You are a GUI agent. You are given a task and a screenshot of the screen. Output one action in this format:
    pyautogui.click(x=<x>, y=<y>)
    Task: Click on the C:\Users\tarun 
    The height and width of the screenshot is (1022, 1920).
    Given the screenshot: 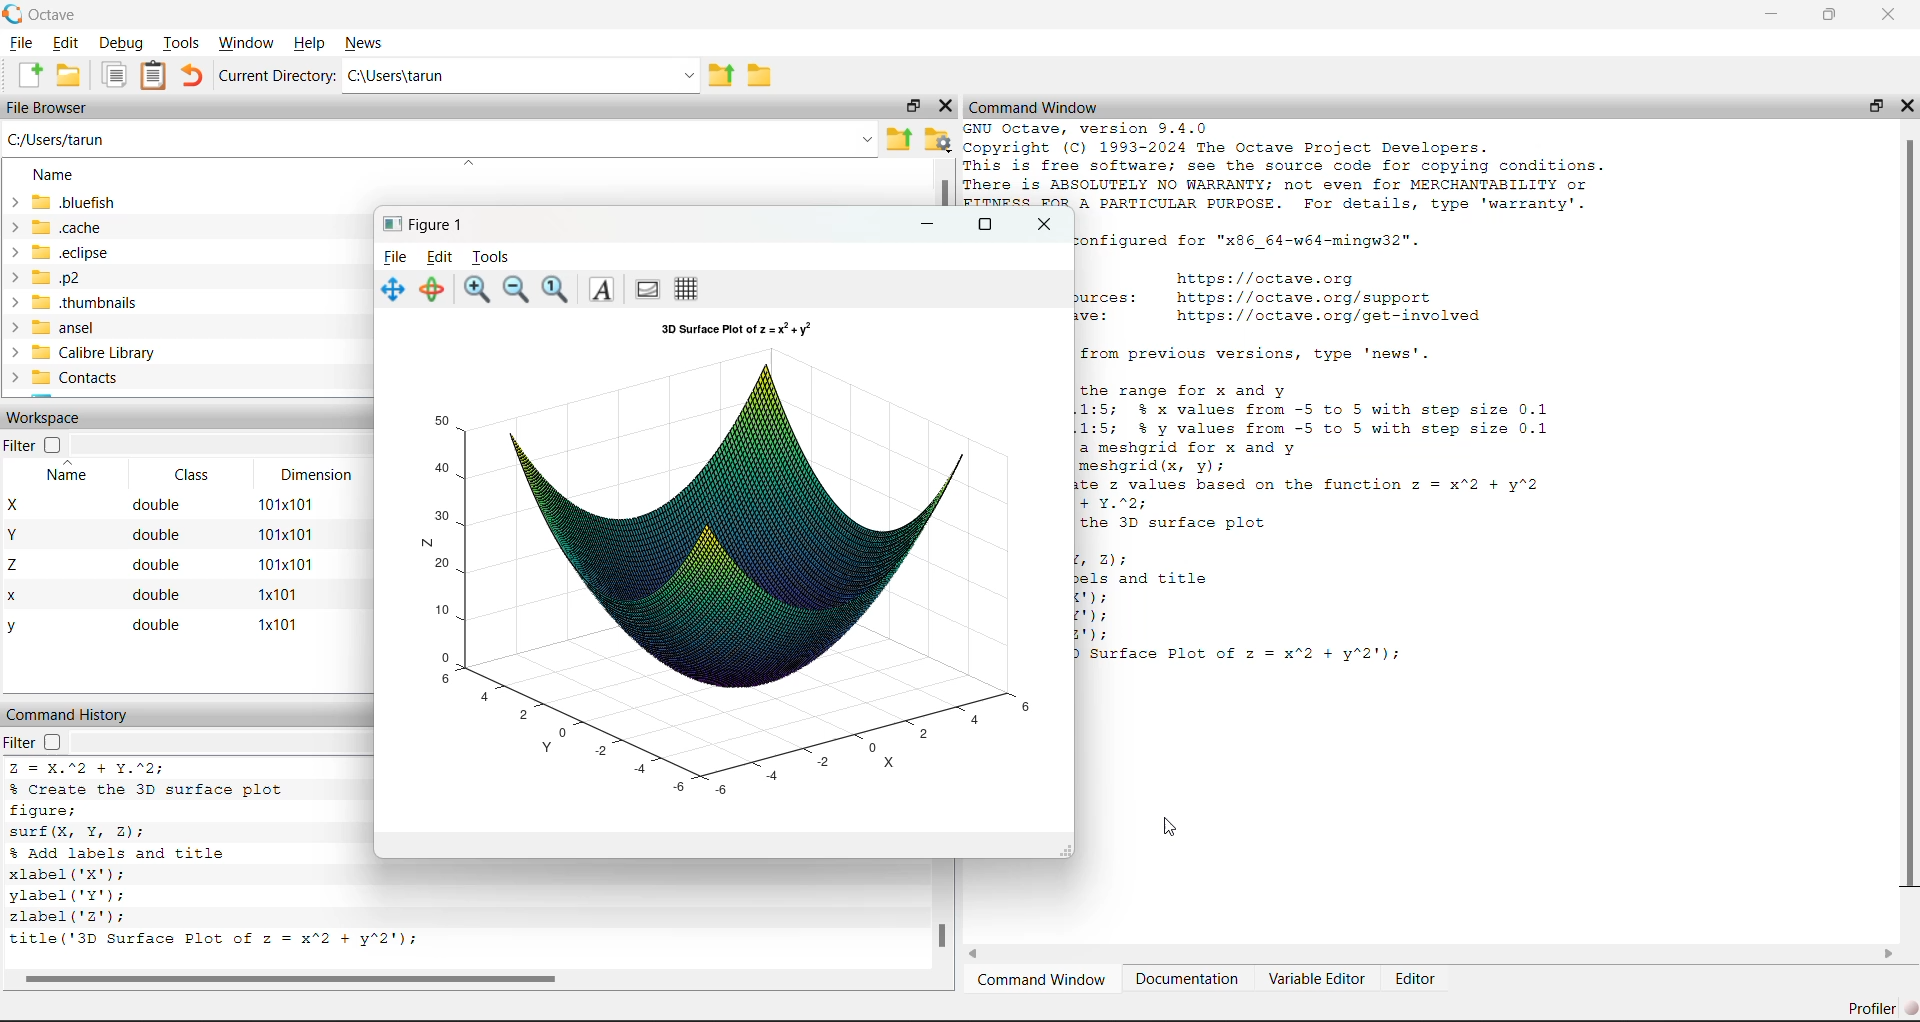 What is the action you would take?
    pyautogui.click(x=523, y=74)
    